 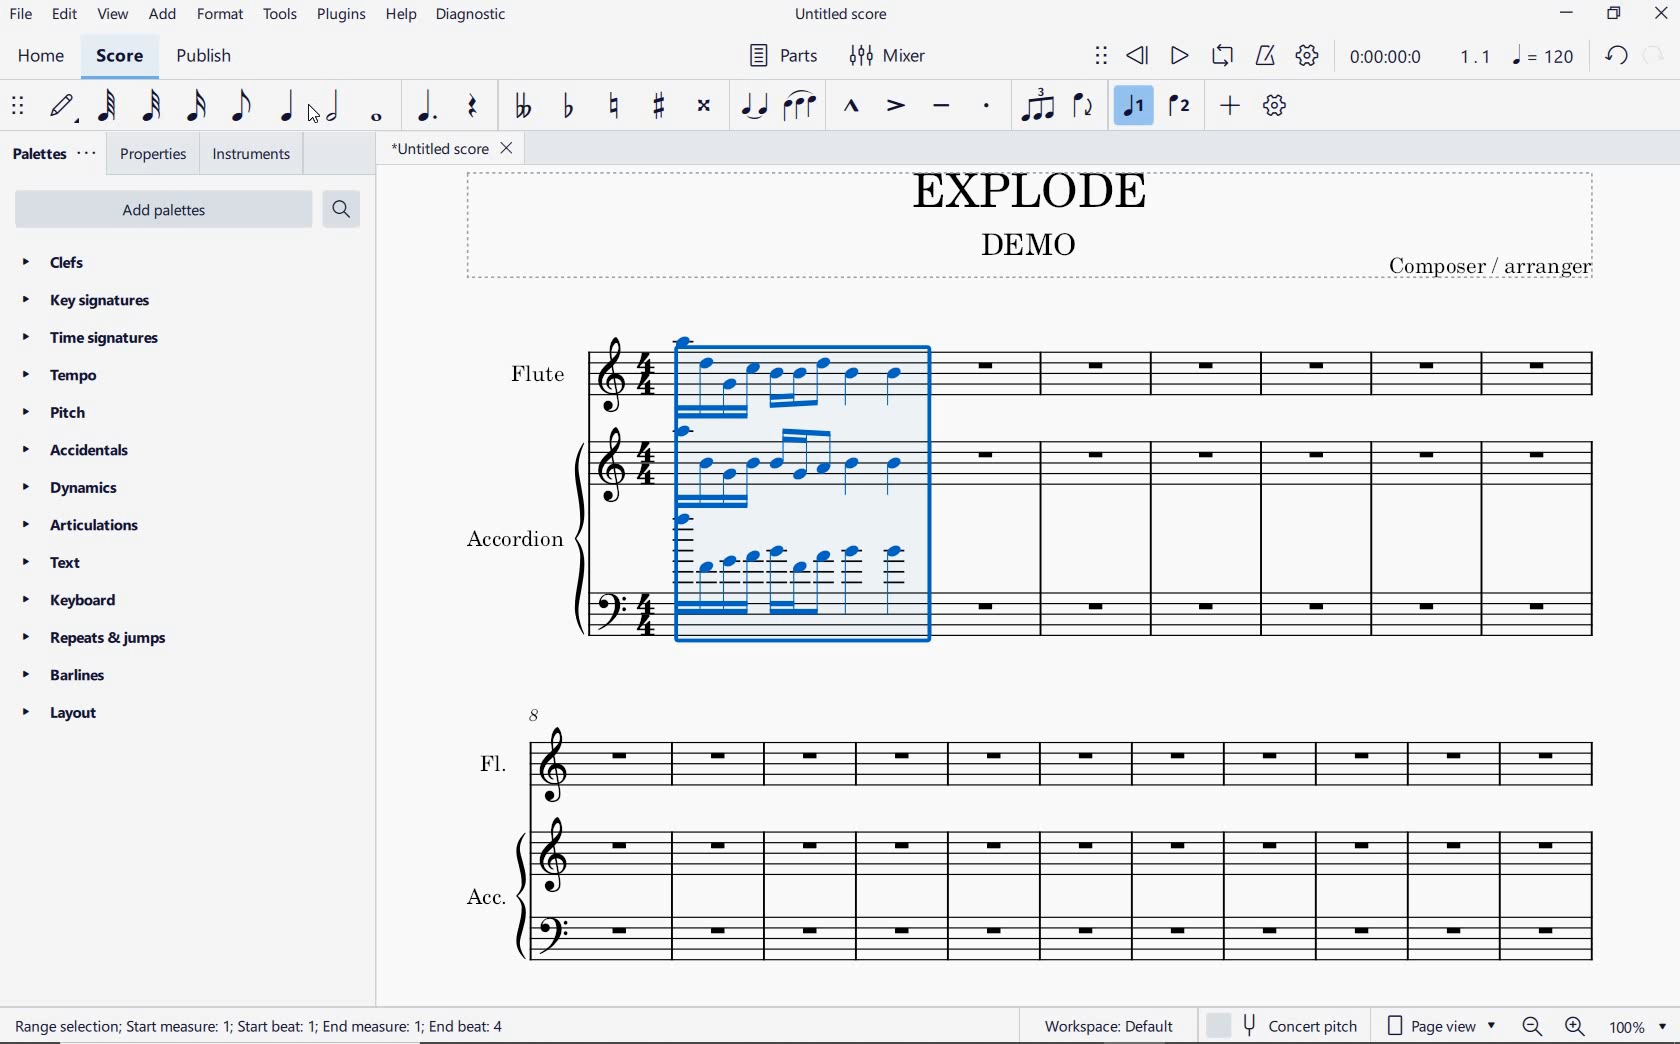 I want to click on workspace: default, so click(x=1101, y=1022).